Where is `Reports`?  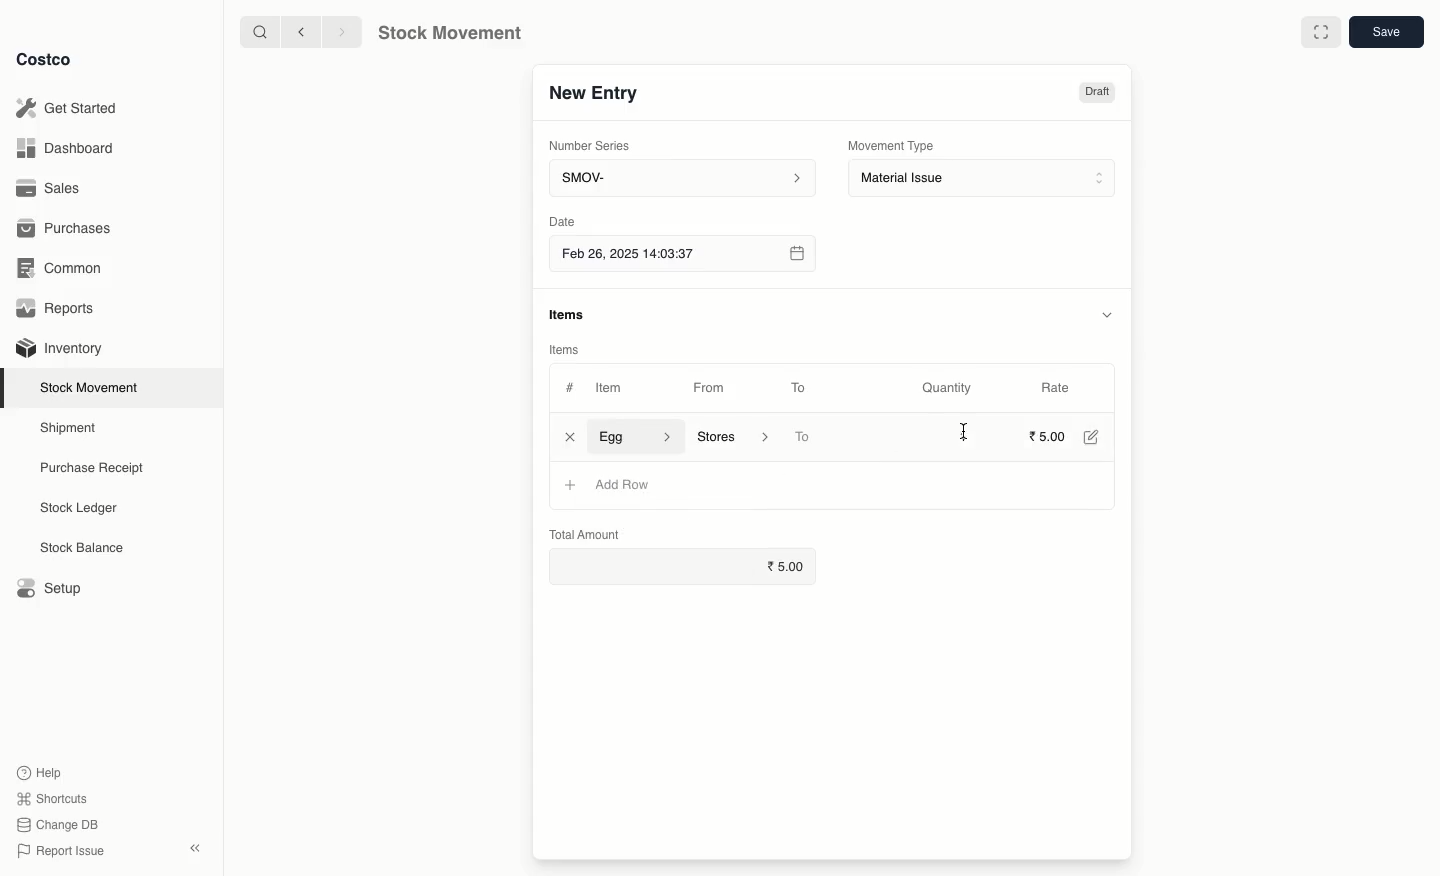 Reports is located at coordinates (60, 308).